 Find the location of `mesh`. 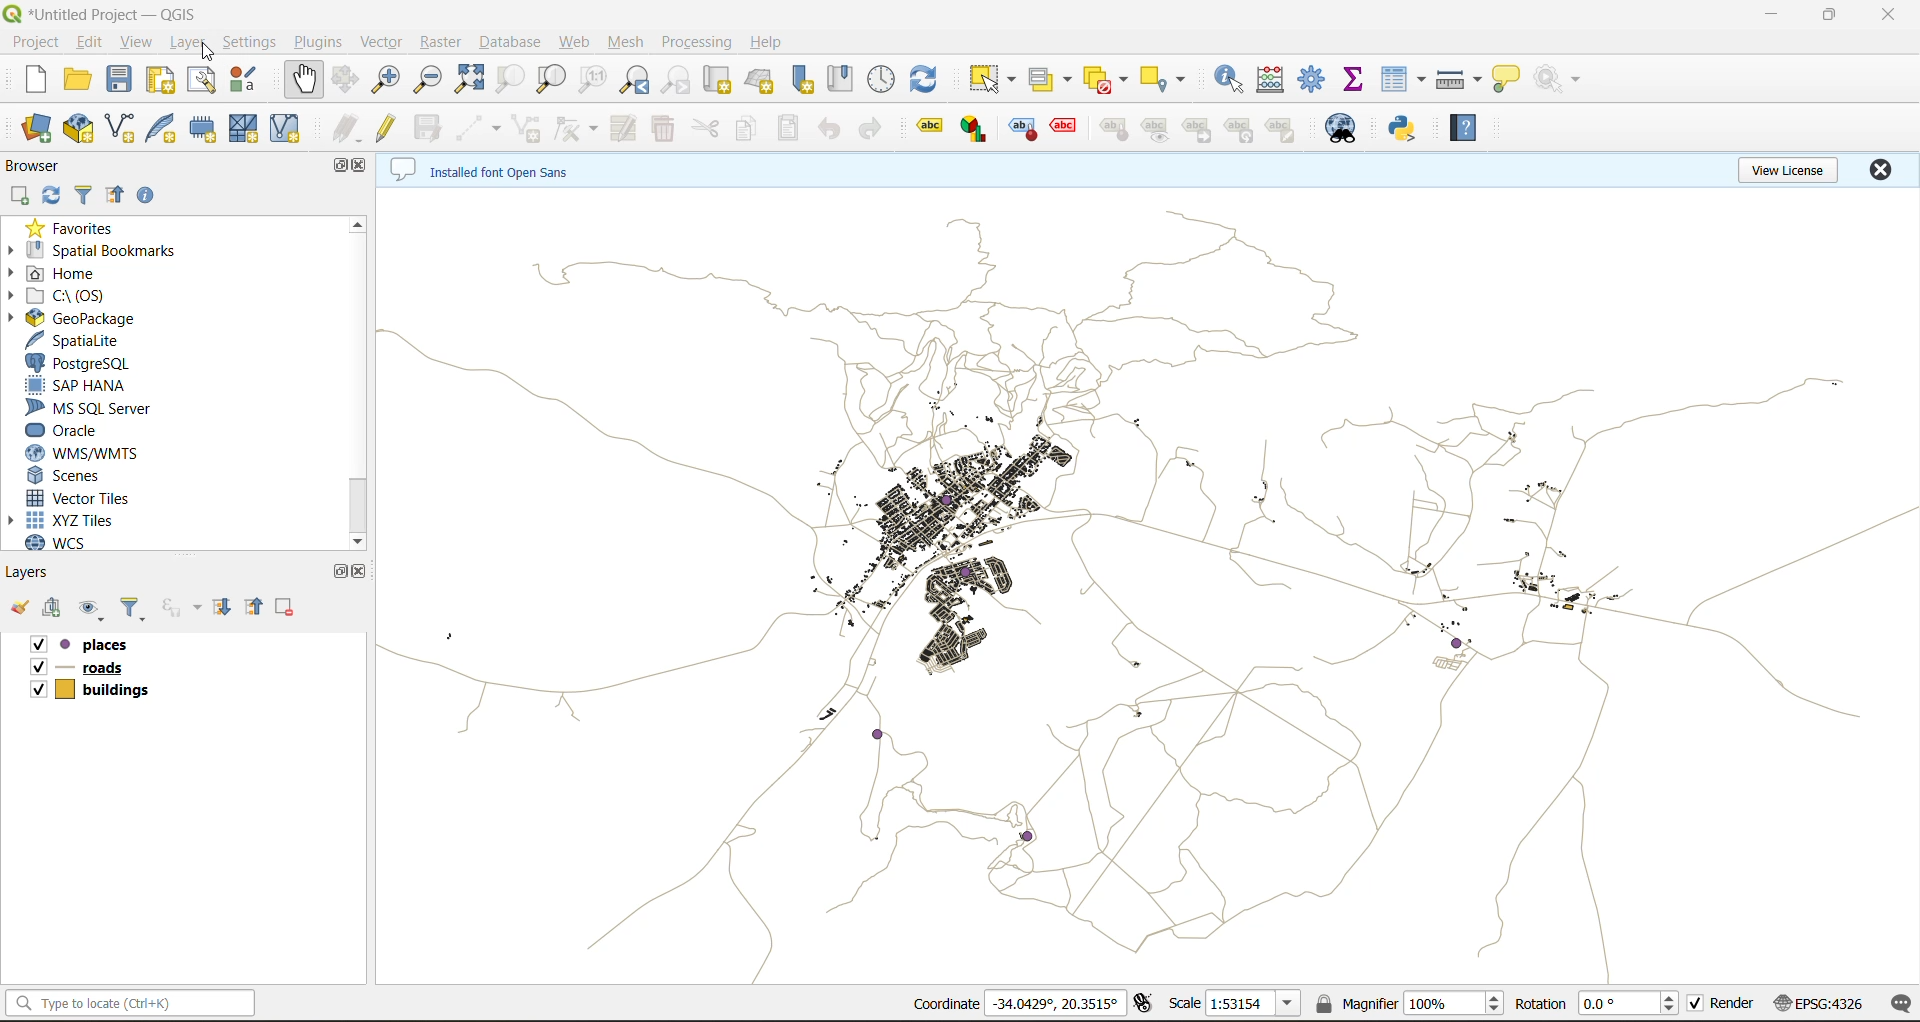

mesh is located at coordinates (628, 43).